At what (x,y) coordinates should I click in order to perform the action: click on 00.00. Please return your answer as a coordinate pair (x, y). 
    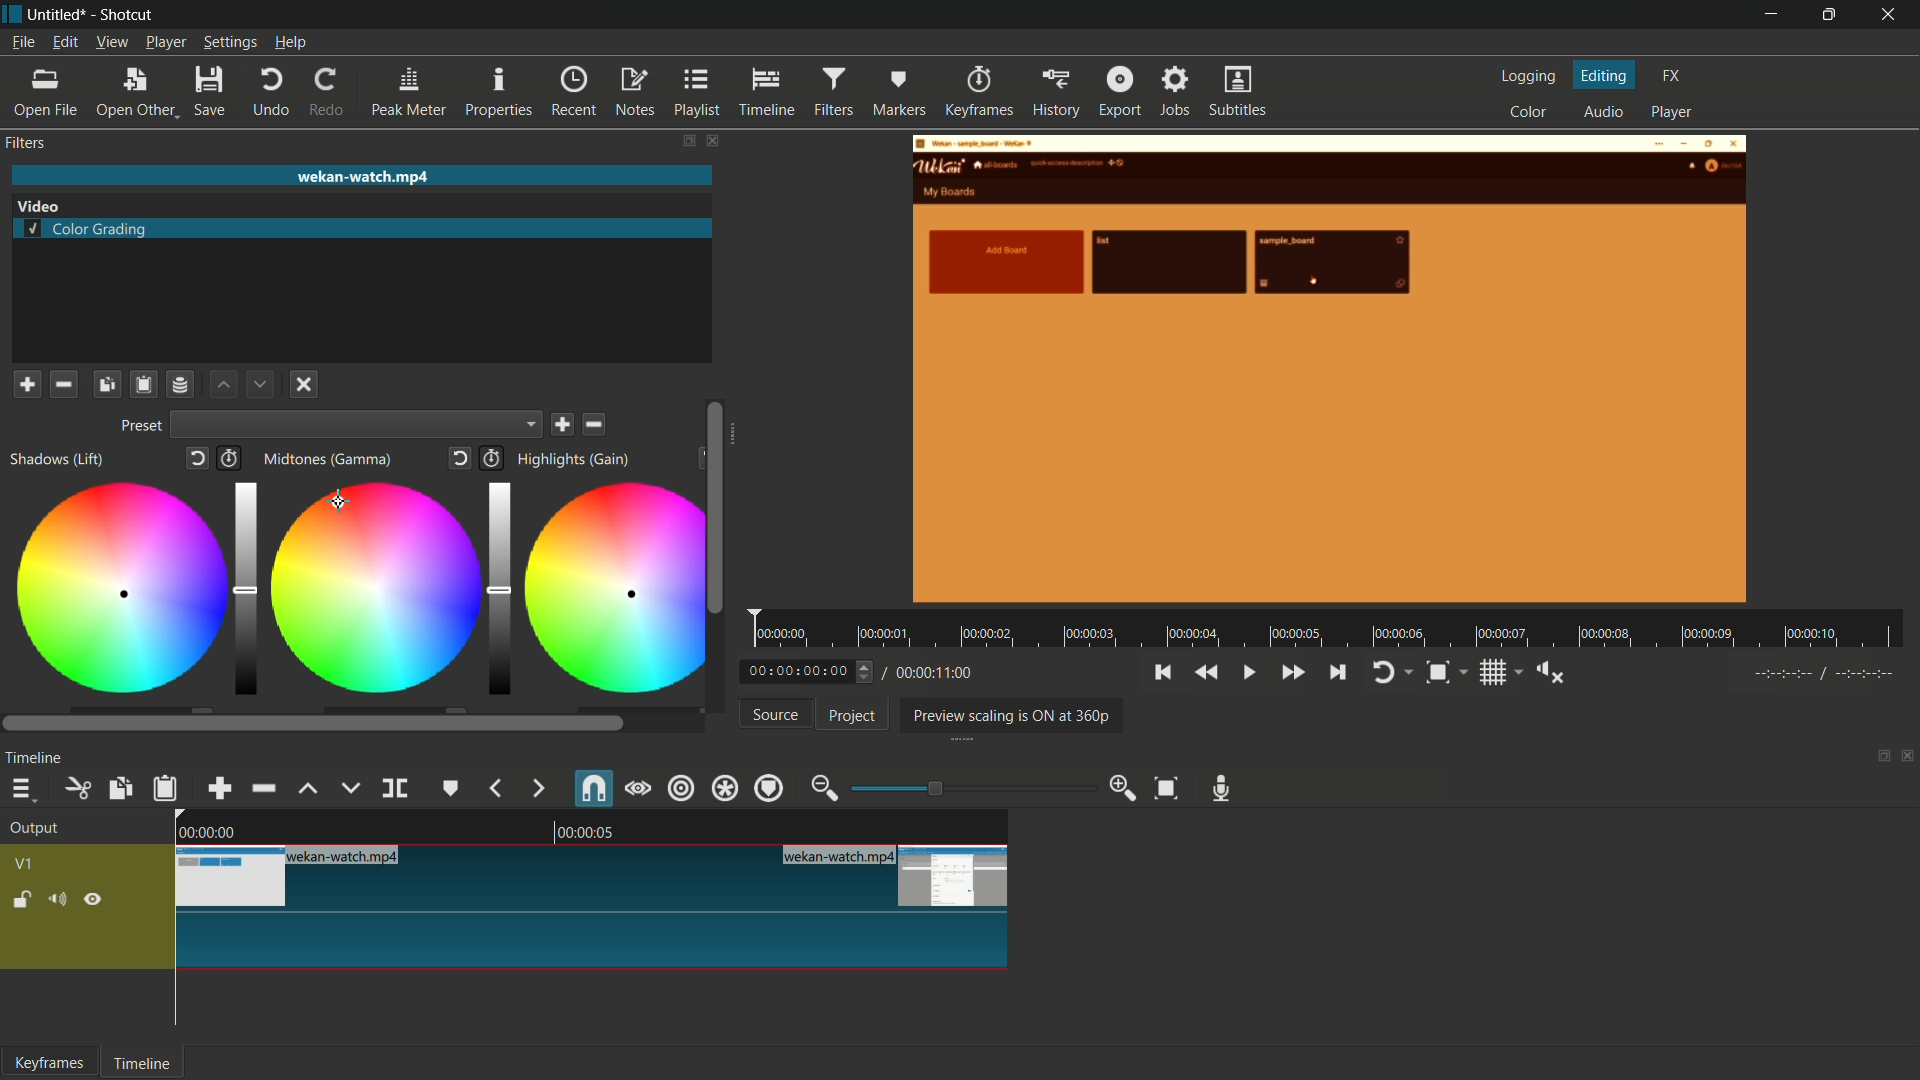
    Looking at the image, I should click on (206, 830).